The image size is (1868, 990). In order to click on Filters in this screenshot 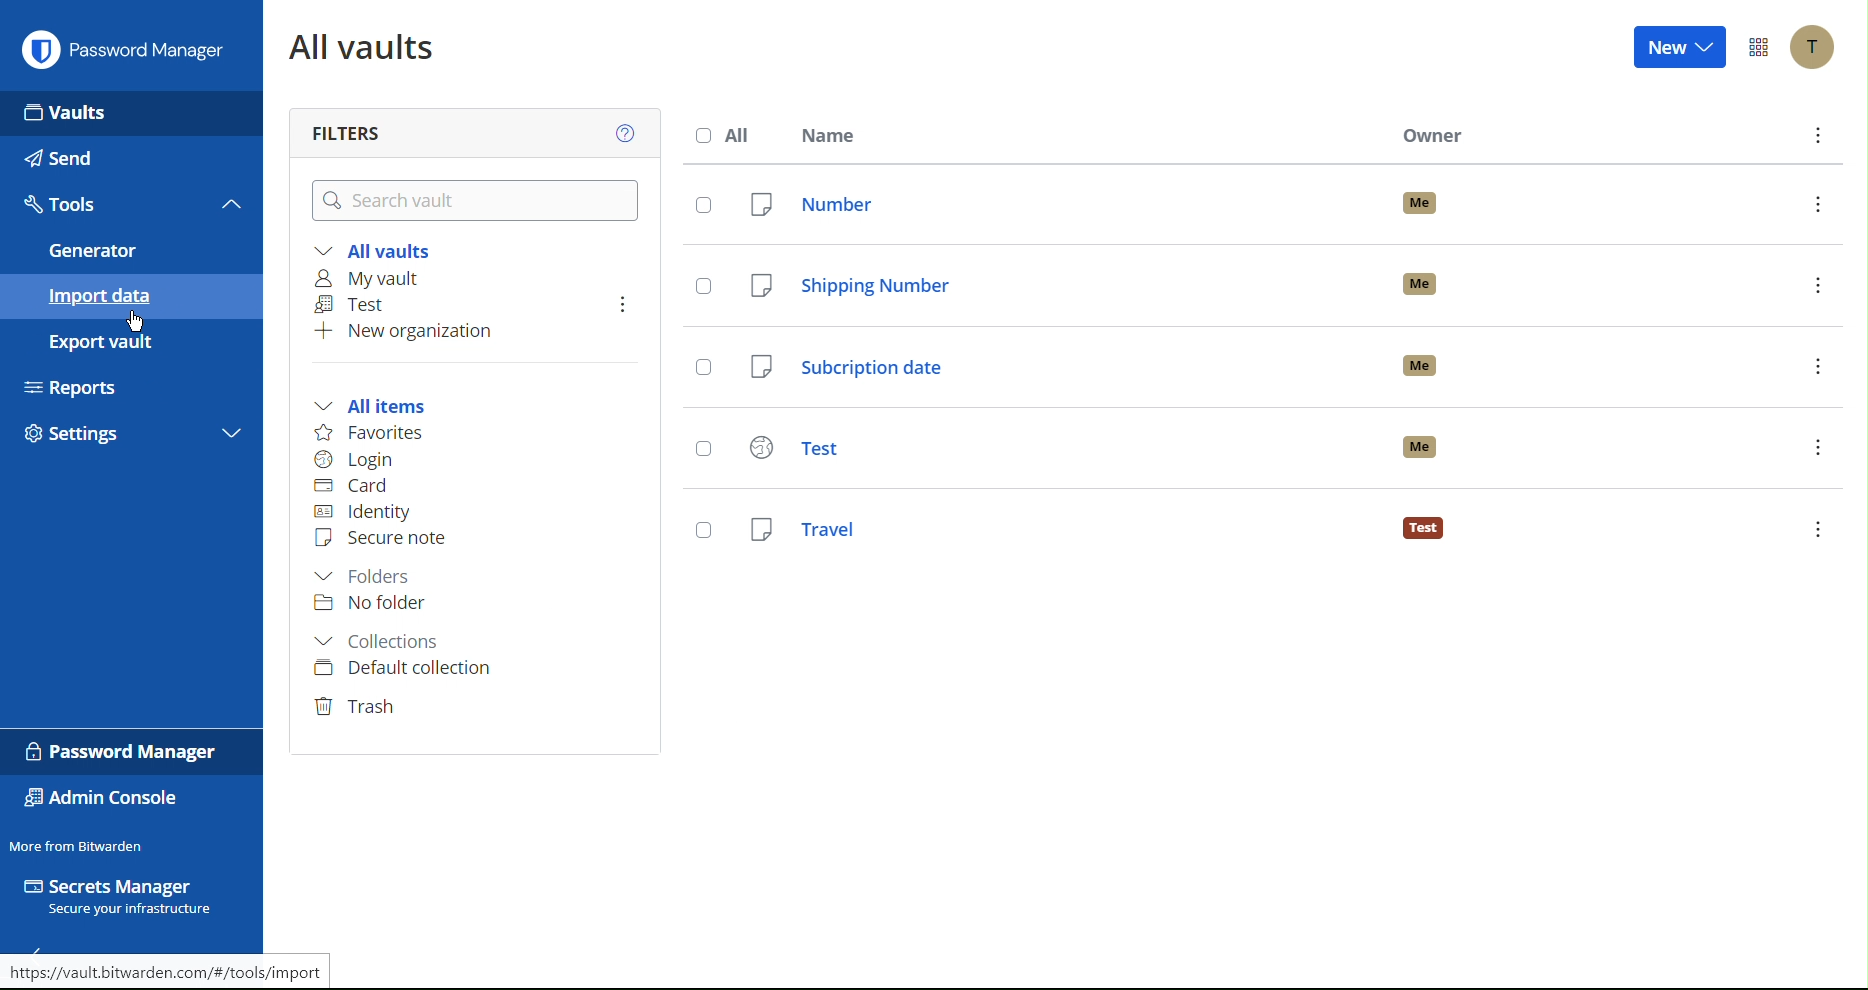, I will do `click(345, 127)`.